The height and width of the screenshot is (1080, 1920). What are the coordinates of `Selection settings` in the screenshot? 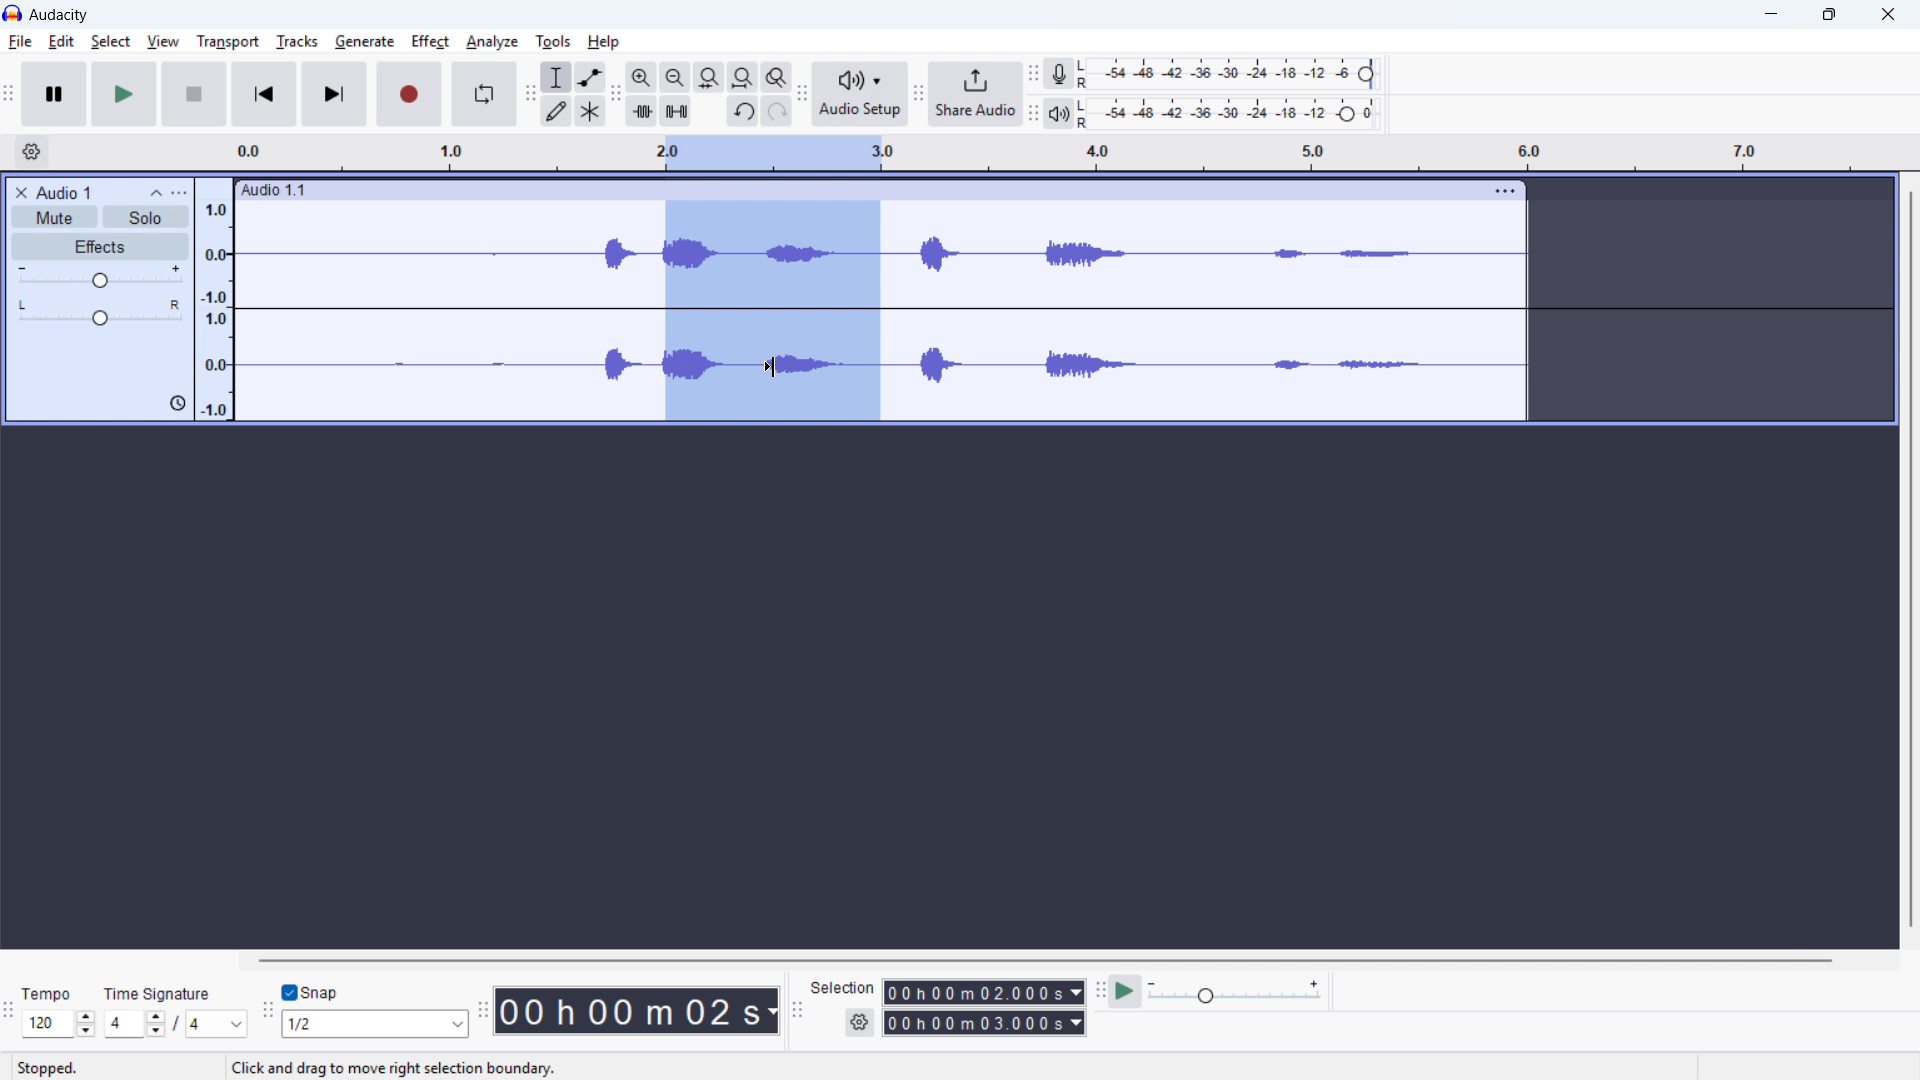 It's located at (860, 1021).